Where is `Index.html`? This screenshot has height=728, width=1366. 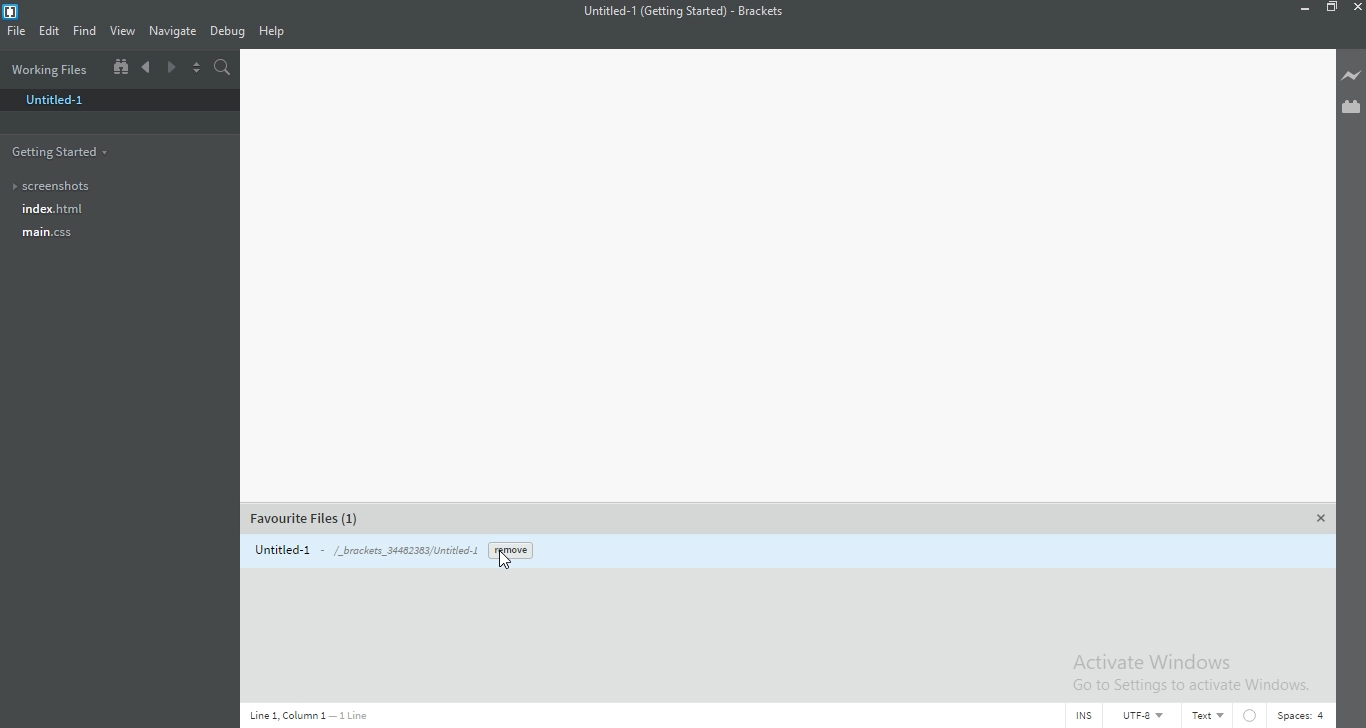
Index.html is located at coordinates (110, 209).